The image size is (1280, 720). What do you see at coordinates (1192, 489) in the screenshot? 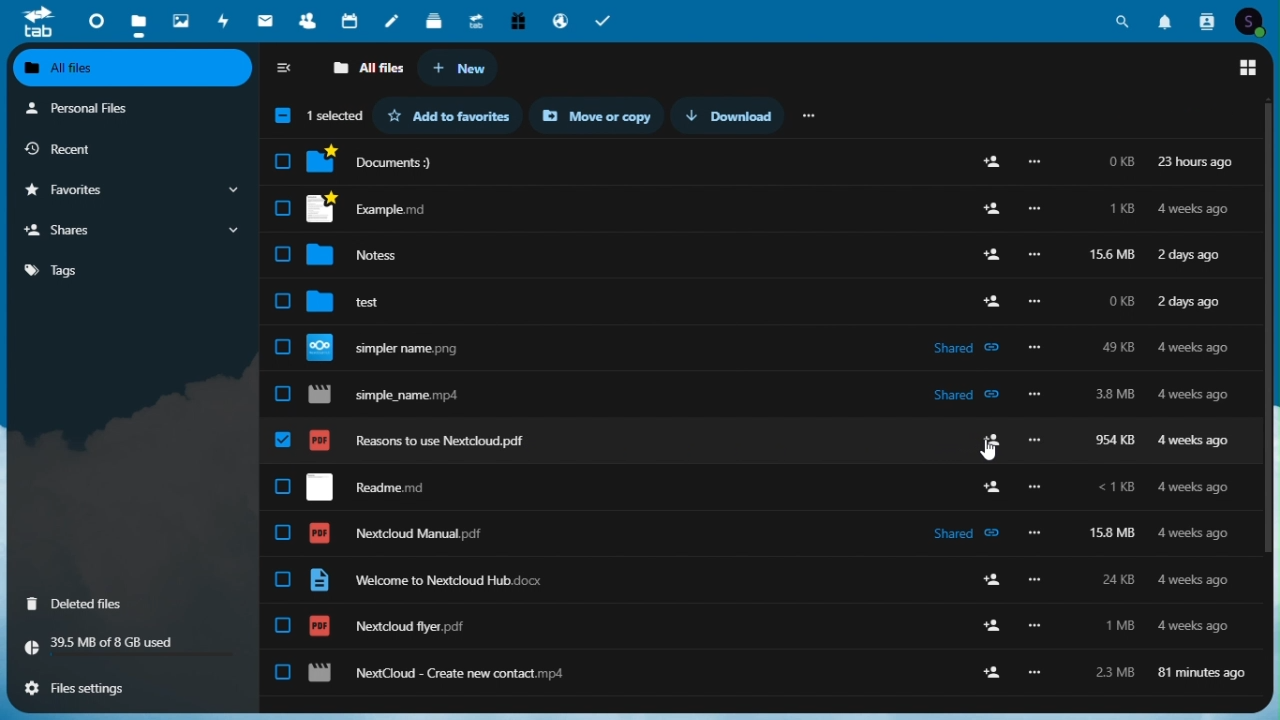
I see `4 weeks ago` at bounding box center [1192, 489].